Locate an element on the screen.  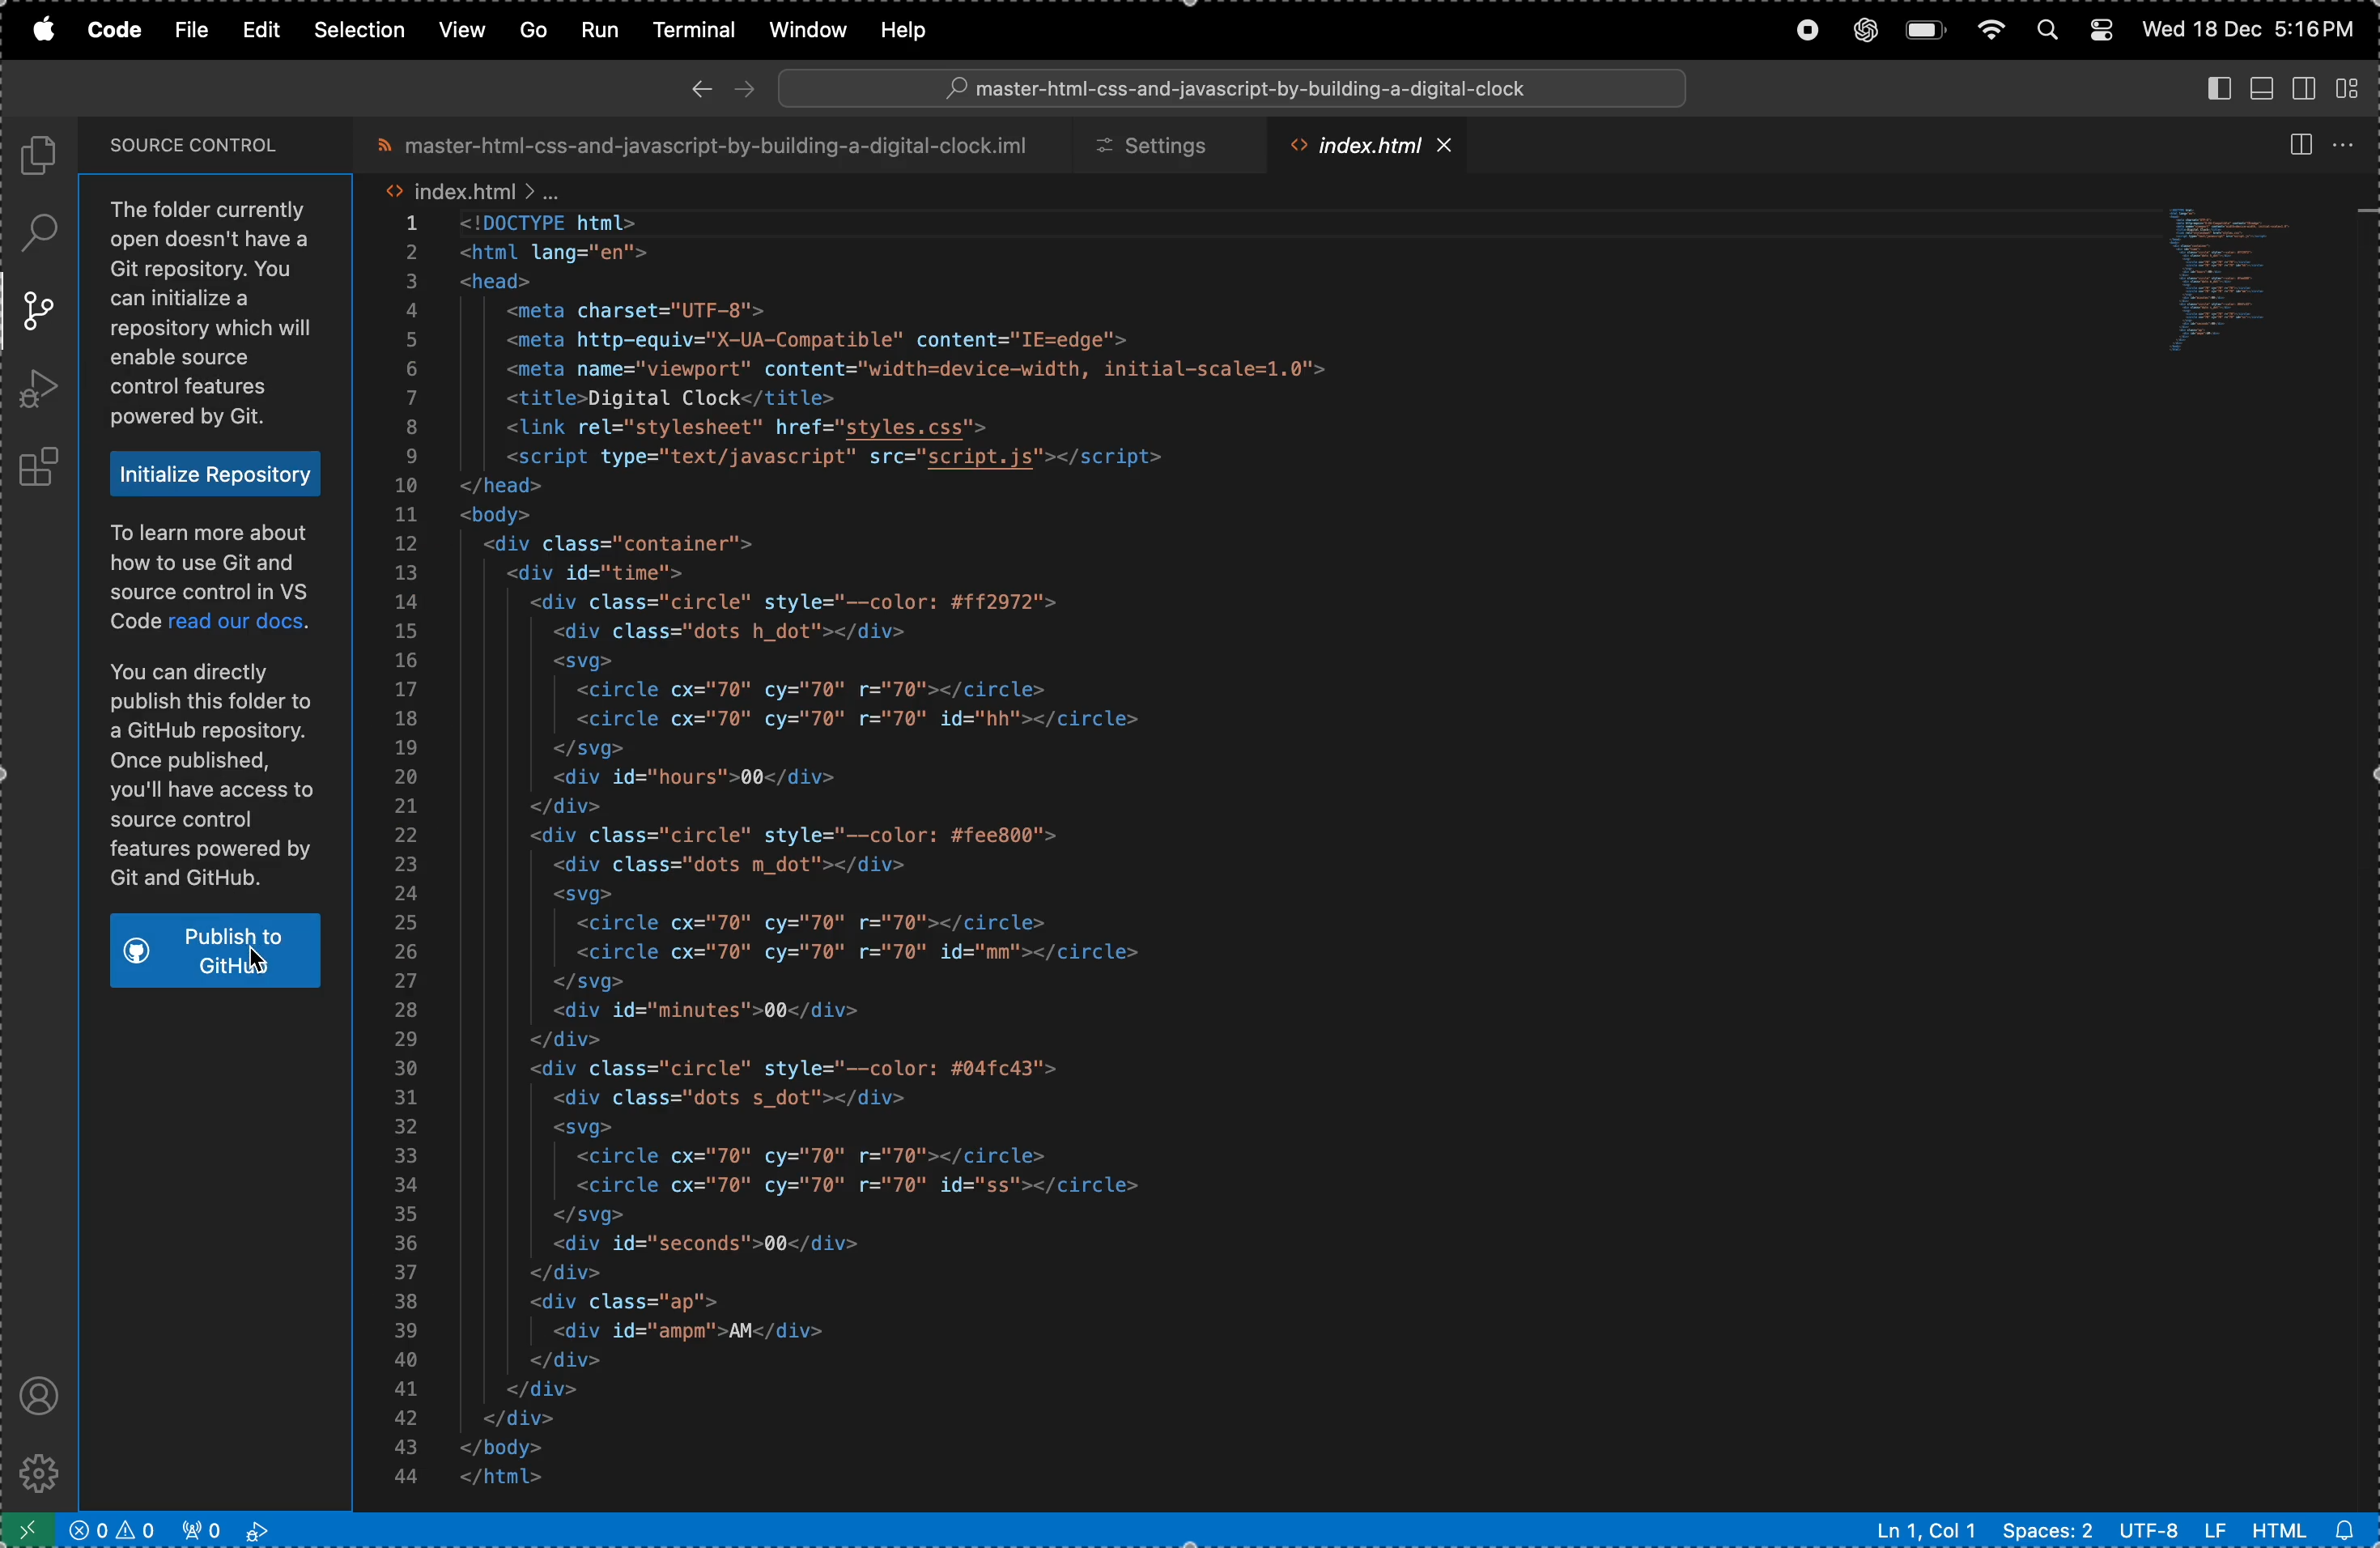
chatgpt is located at coordinates (1861, 32).